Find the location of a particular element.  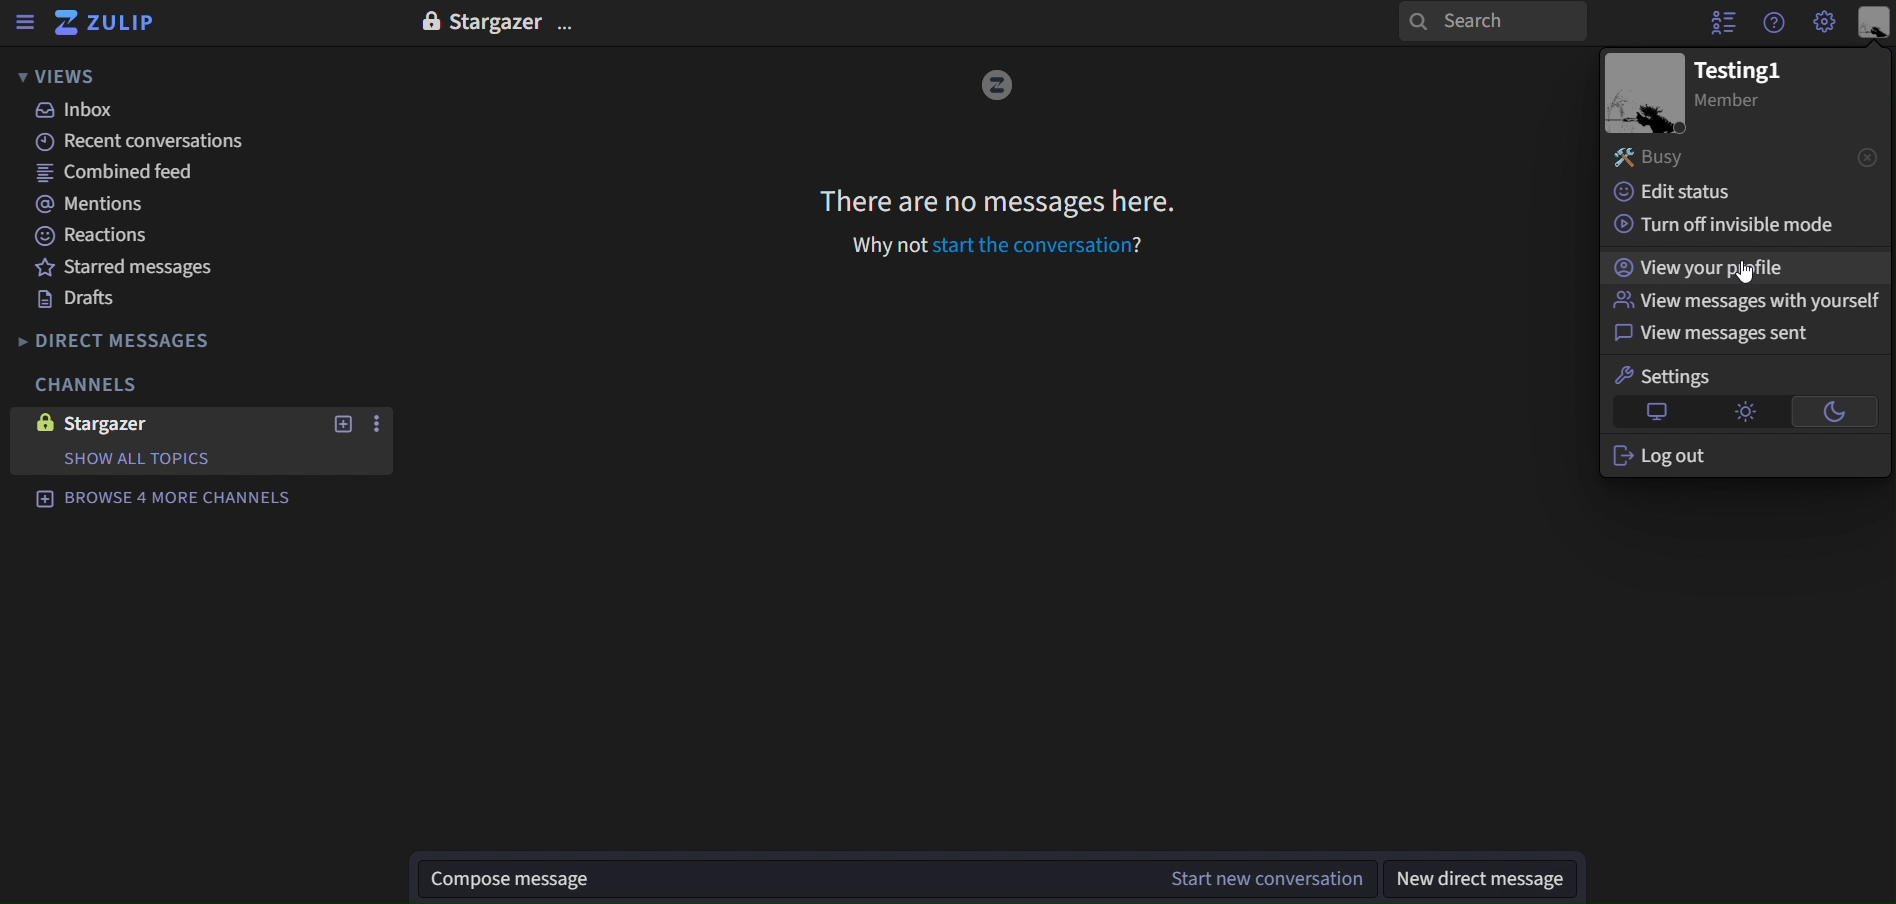

image is located at coordinates (1642, 94).